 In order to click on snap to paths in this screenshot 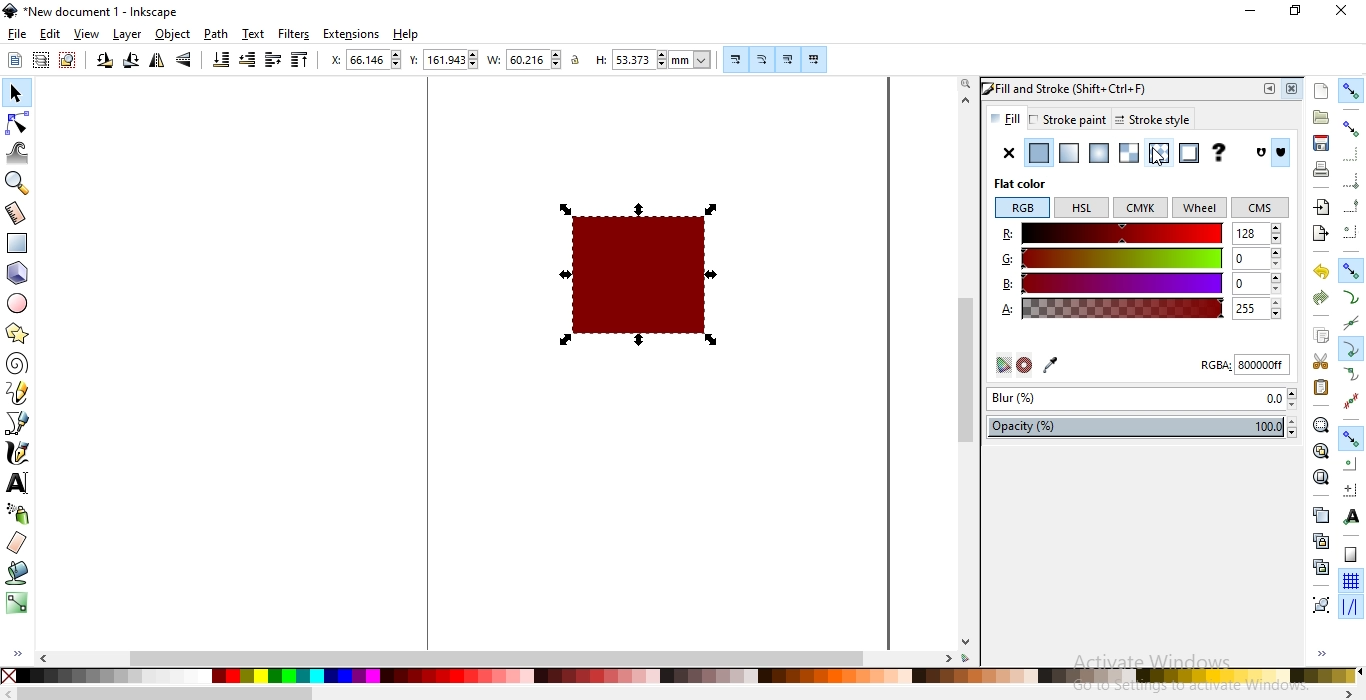, I will do `click(1352, 297)`.